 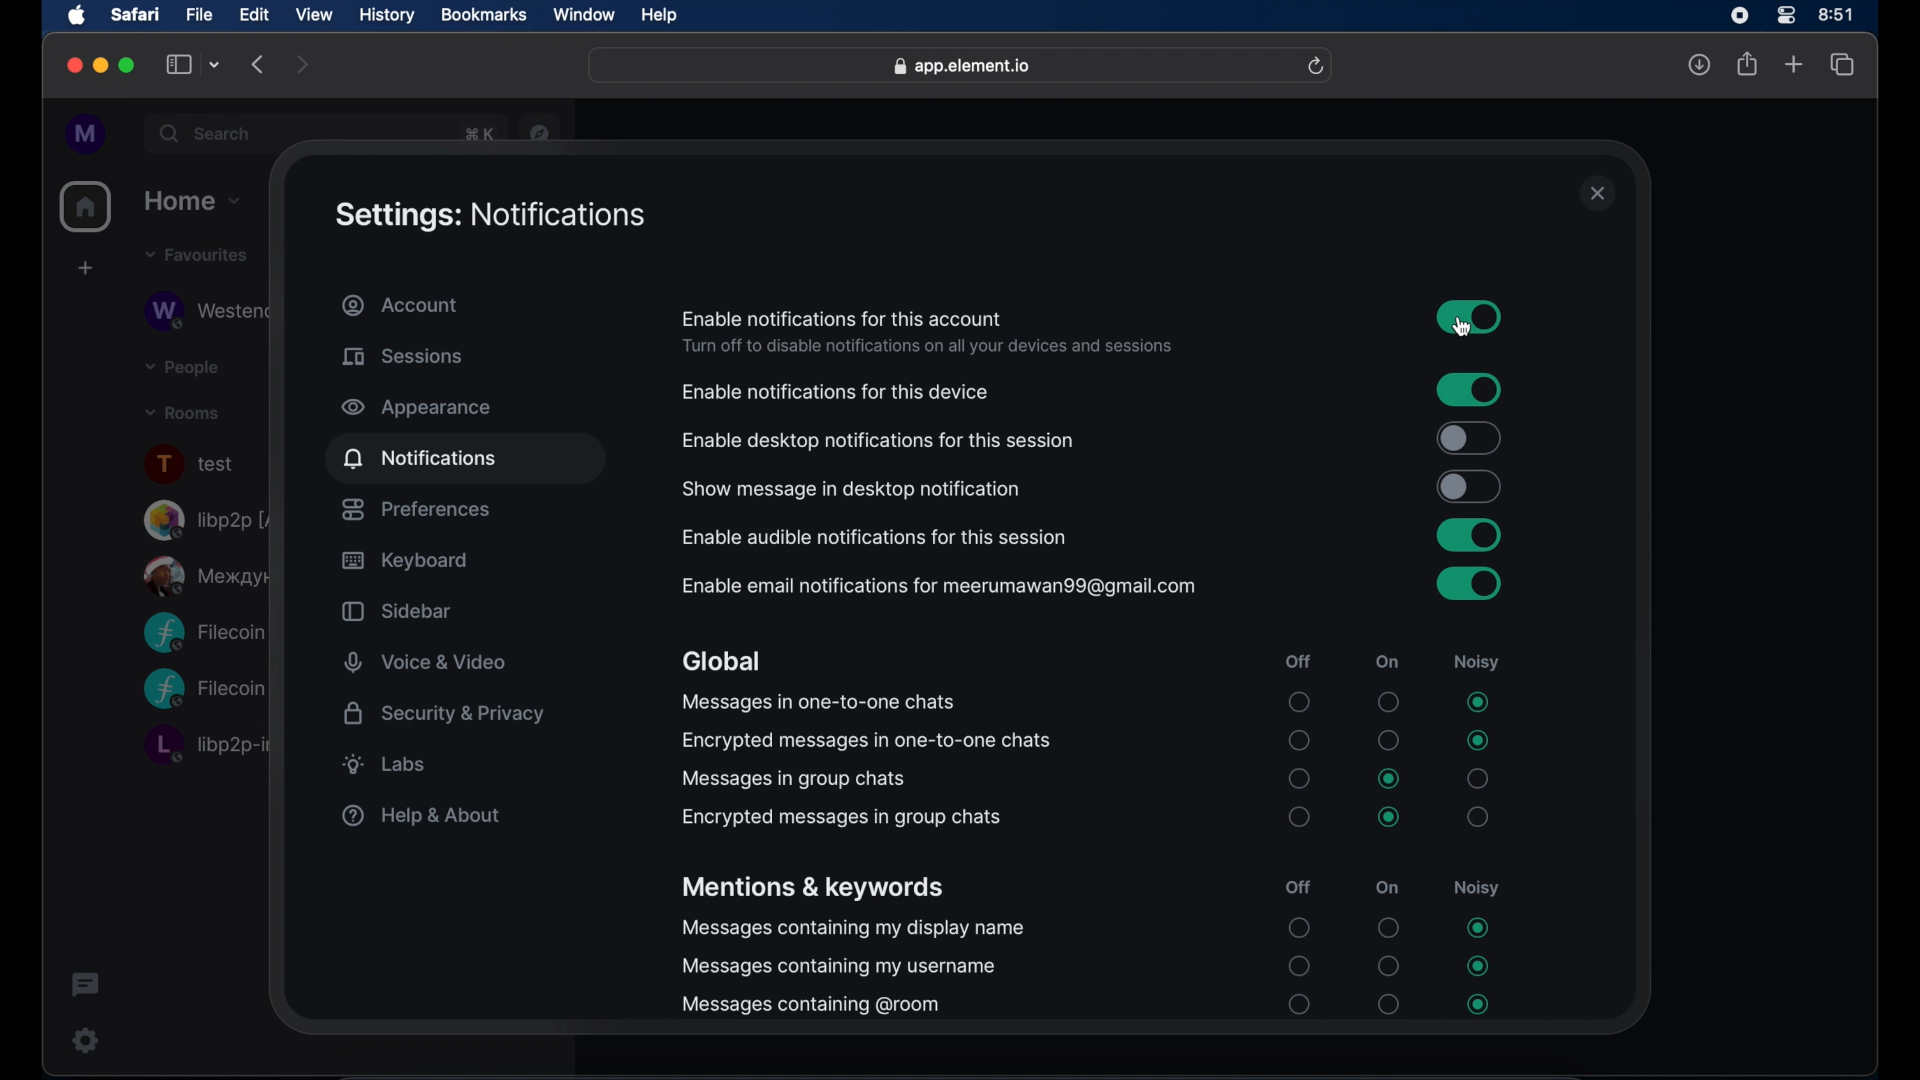 What do you see at coordinates (1469, 535) in the screenshot?
I see `toggle button` at bounding box center [1469, 535].